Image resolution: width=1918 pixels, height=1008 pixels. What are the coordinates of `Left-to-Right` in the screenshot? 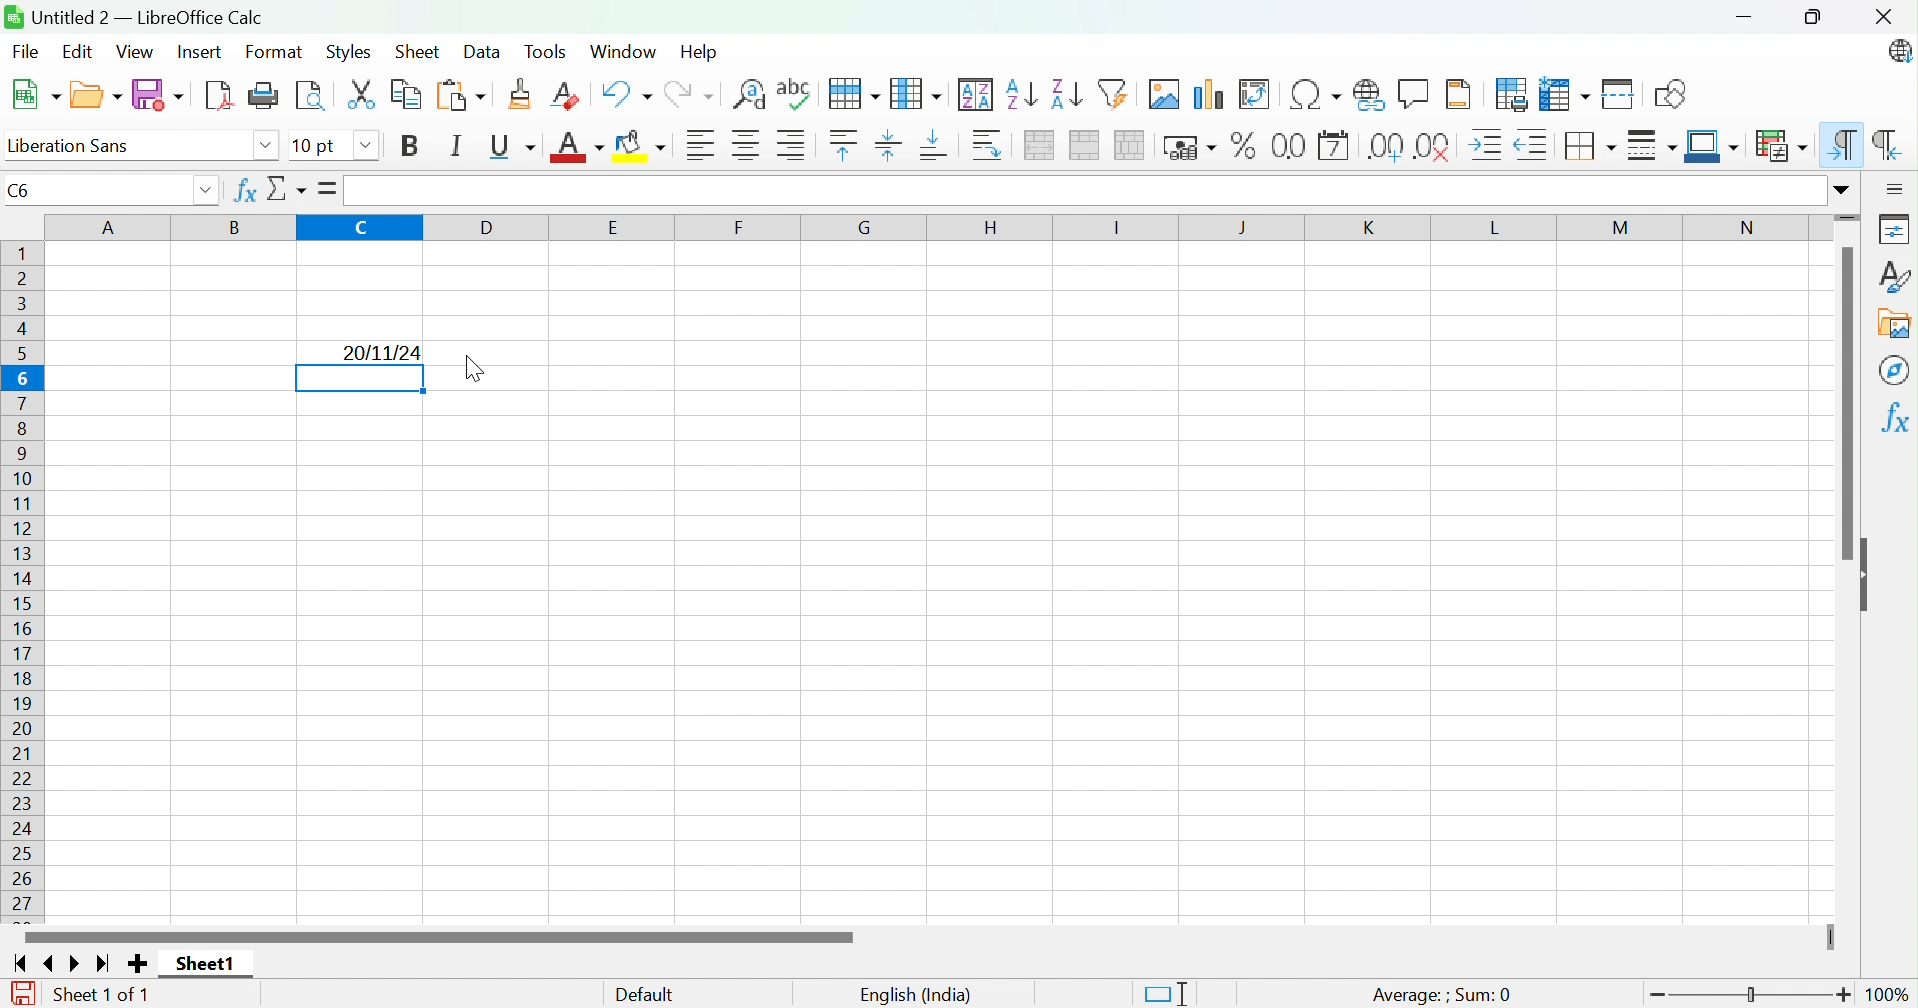 It's located at (1843, 146).